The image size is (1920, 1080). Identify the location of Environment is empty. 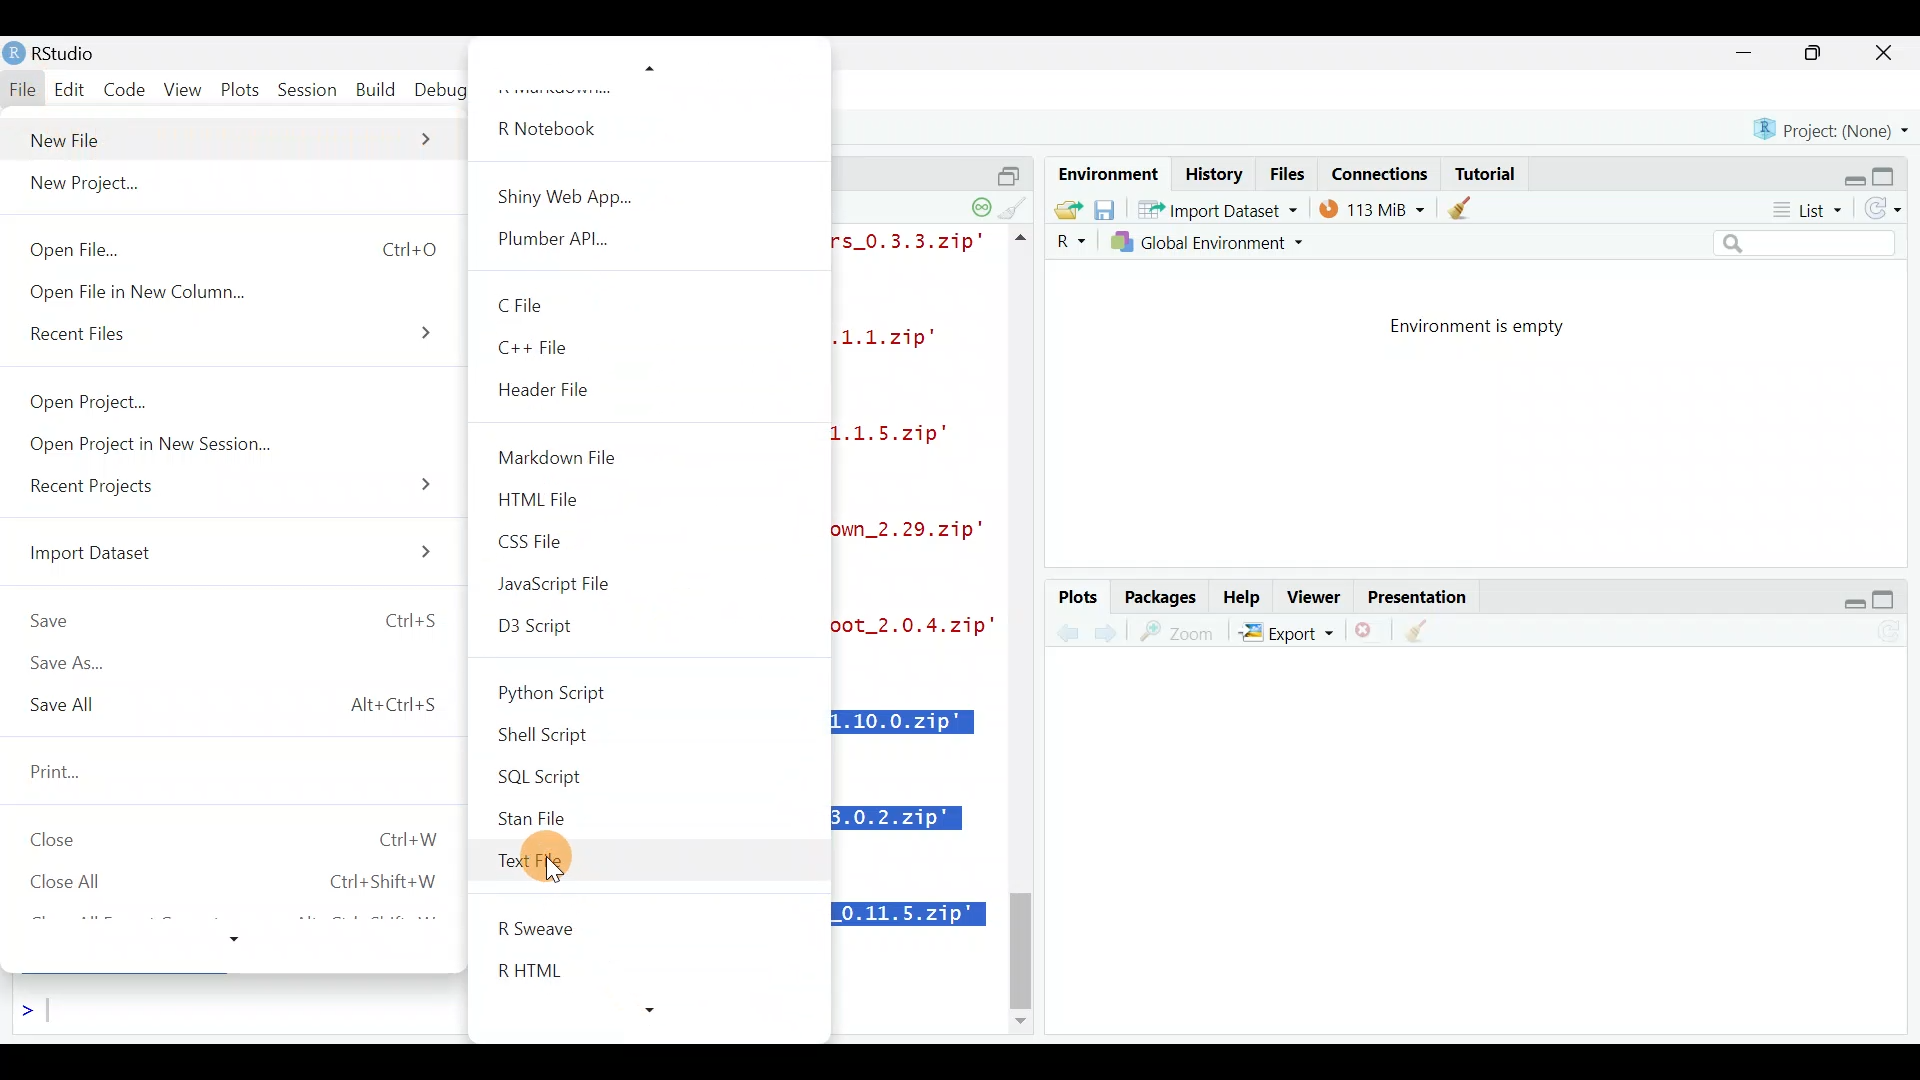
(1494, 327).